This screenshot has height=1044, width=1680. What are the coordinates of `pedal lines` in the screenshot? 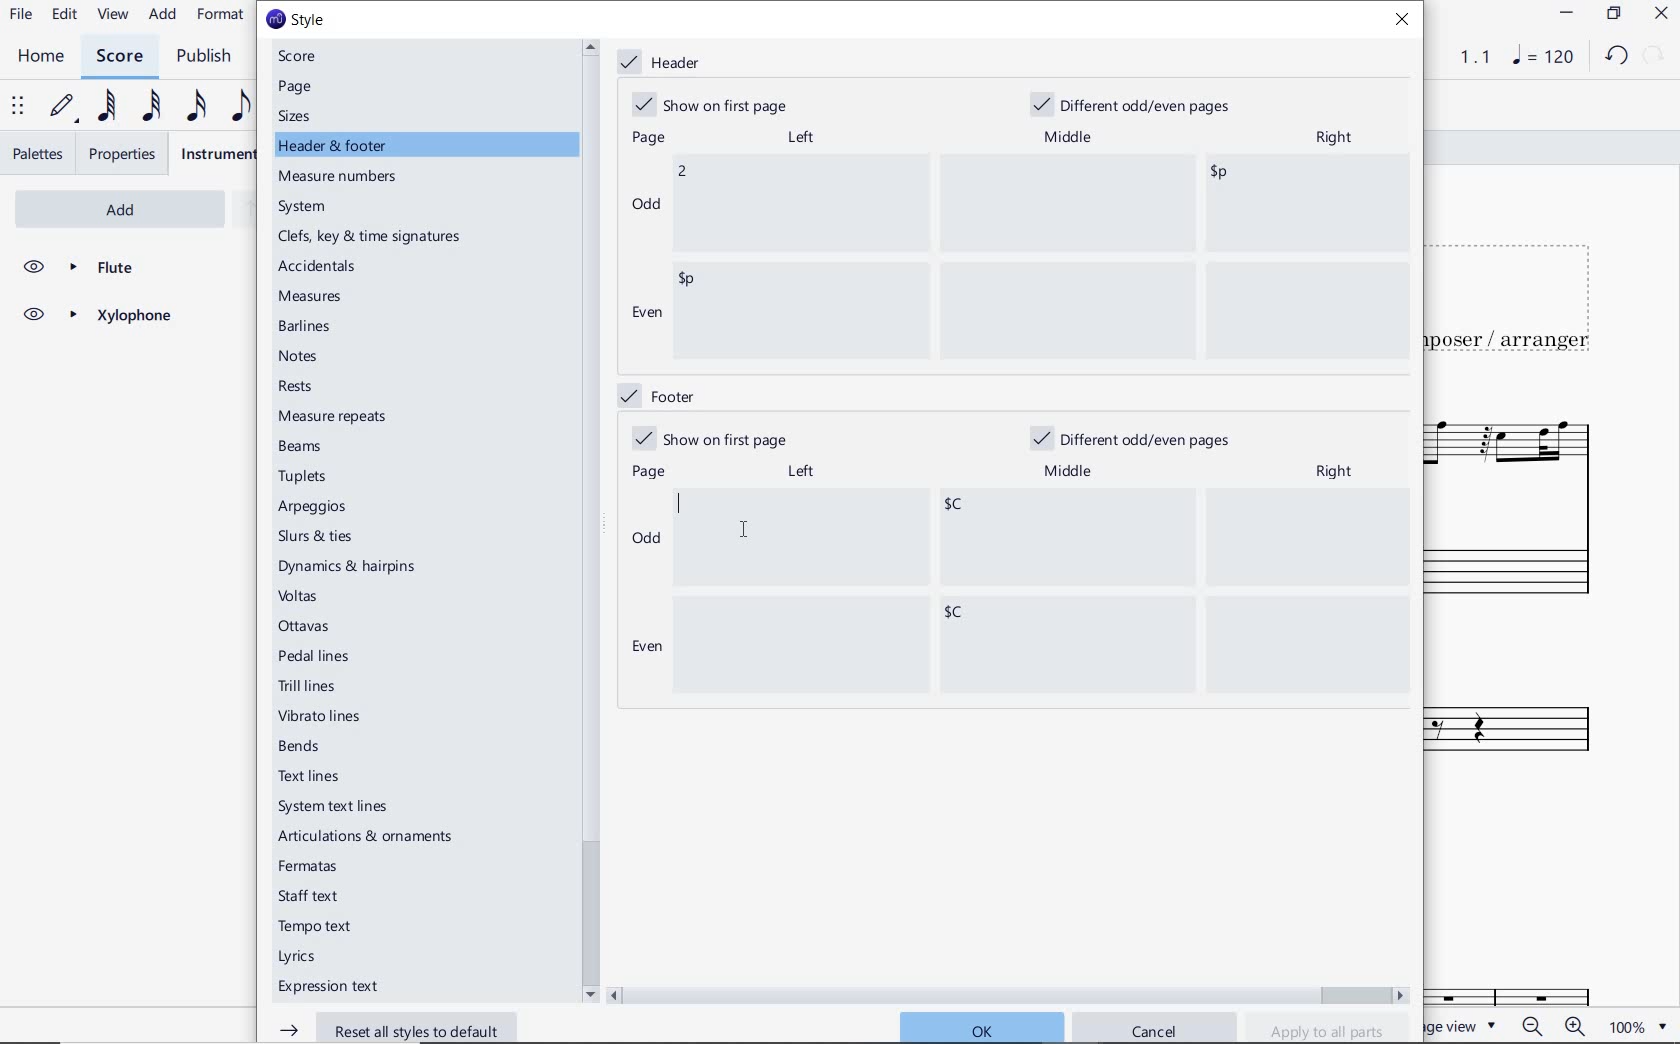 It's located at (316, 655).